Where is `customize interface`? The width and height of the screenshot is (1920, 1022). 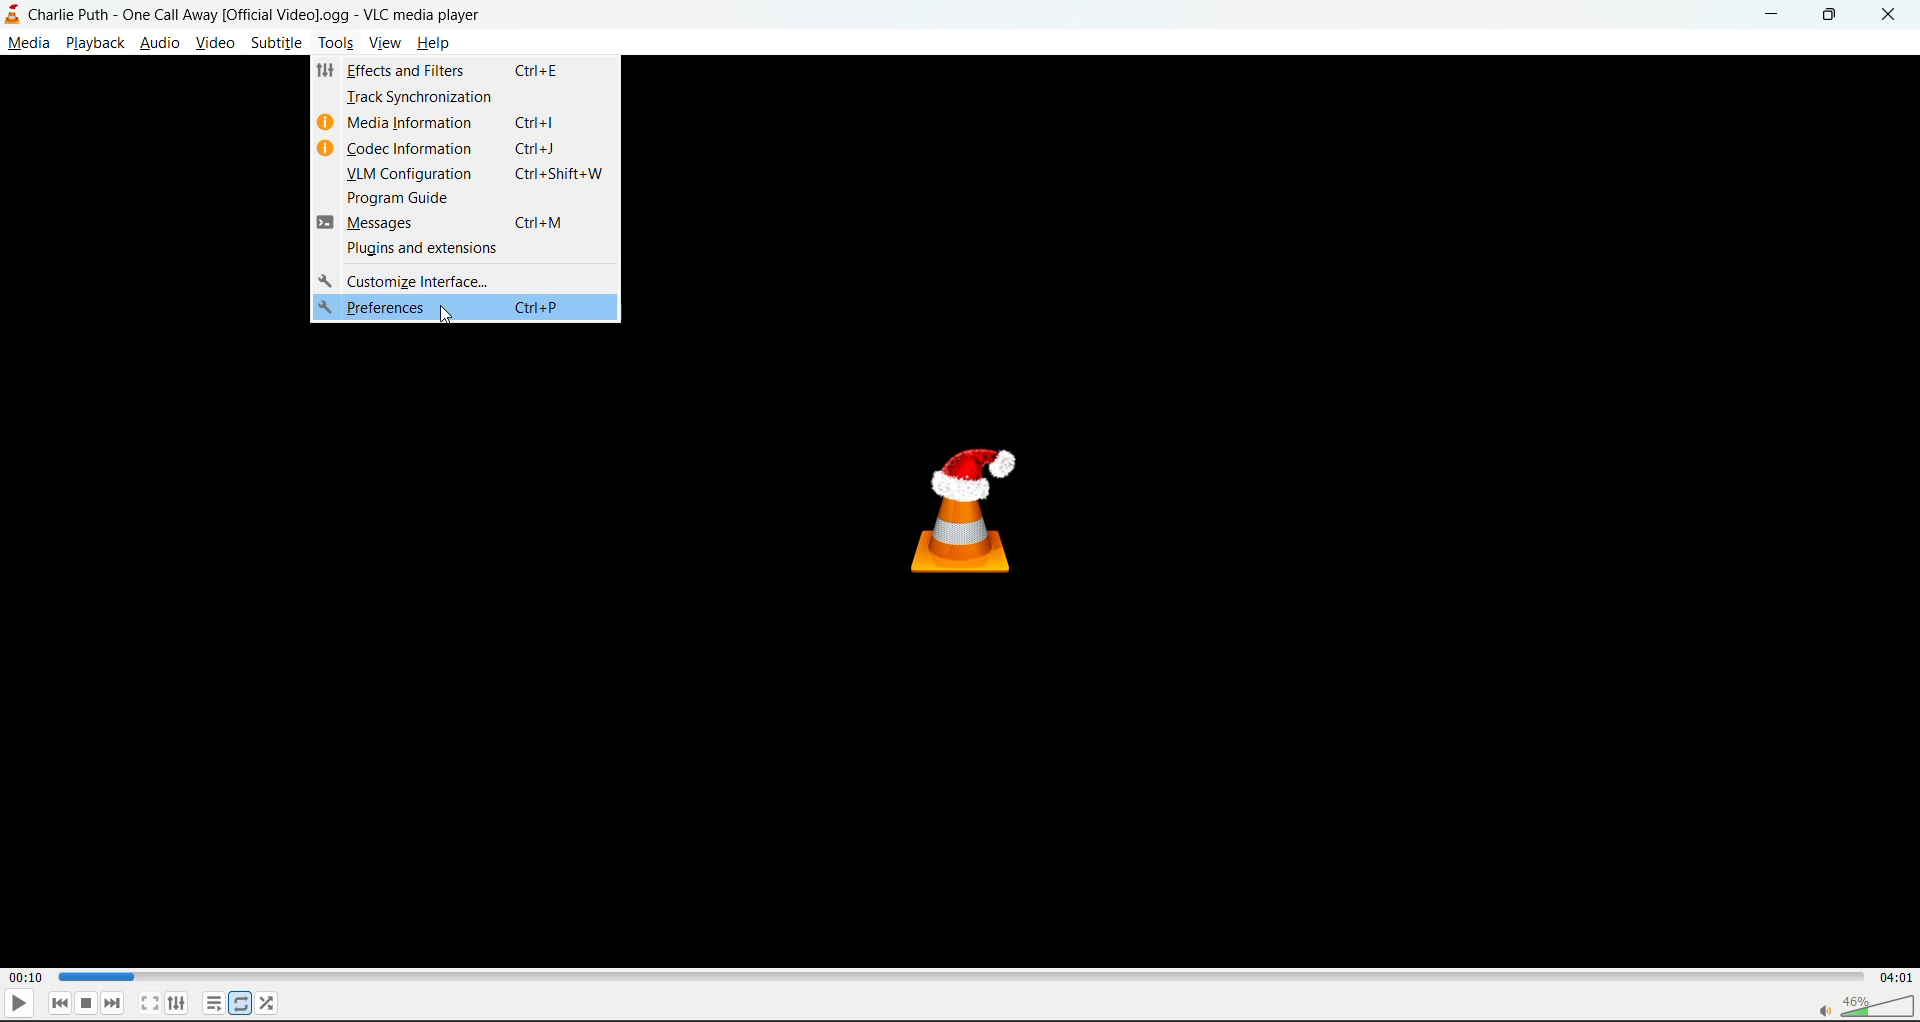 customize interface is located at coordinates (408, 280).